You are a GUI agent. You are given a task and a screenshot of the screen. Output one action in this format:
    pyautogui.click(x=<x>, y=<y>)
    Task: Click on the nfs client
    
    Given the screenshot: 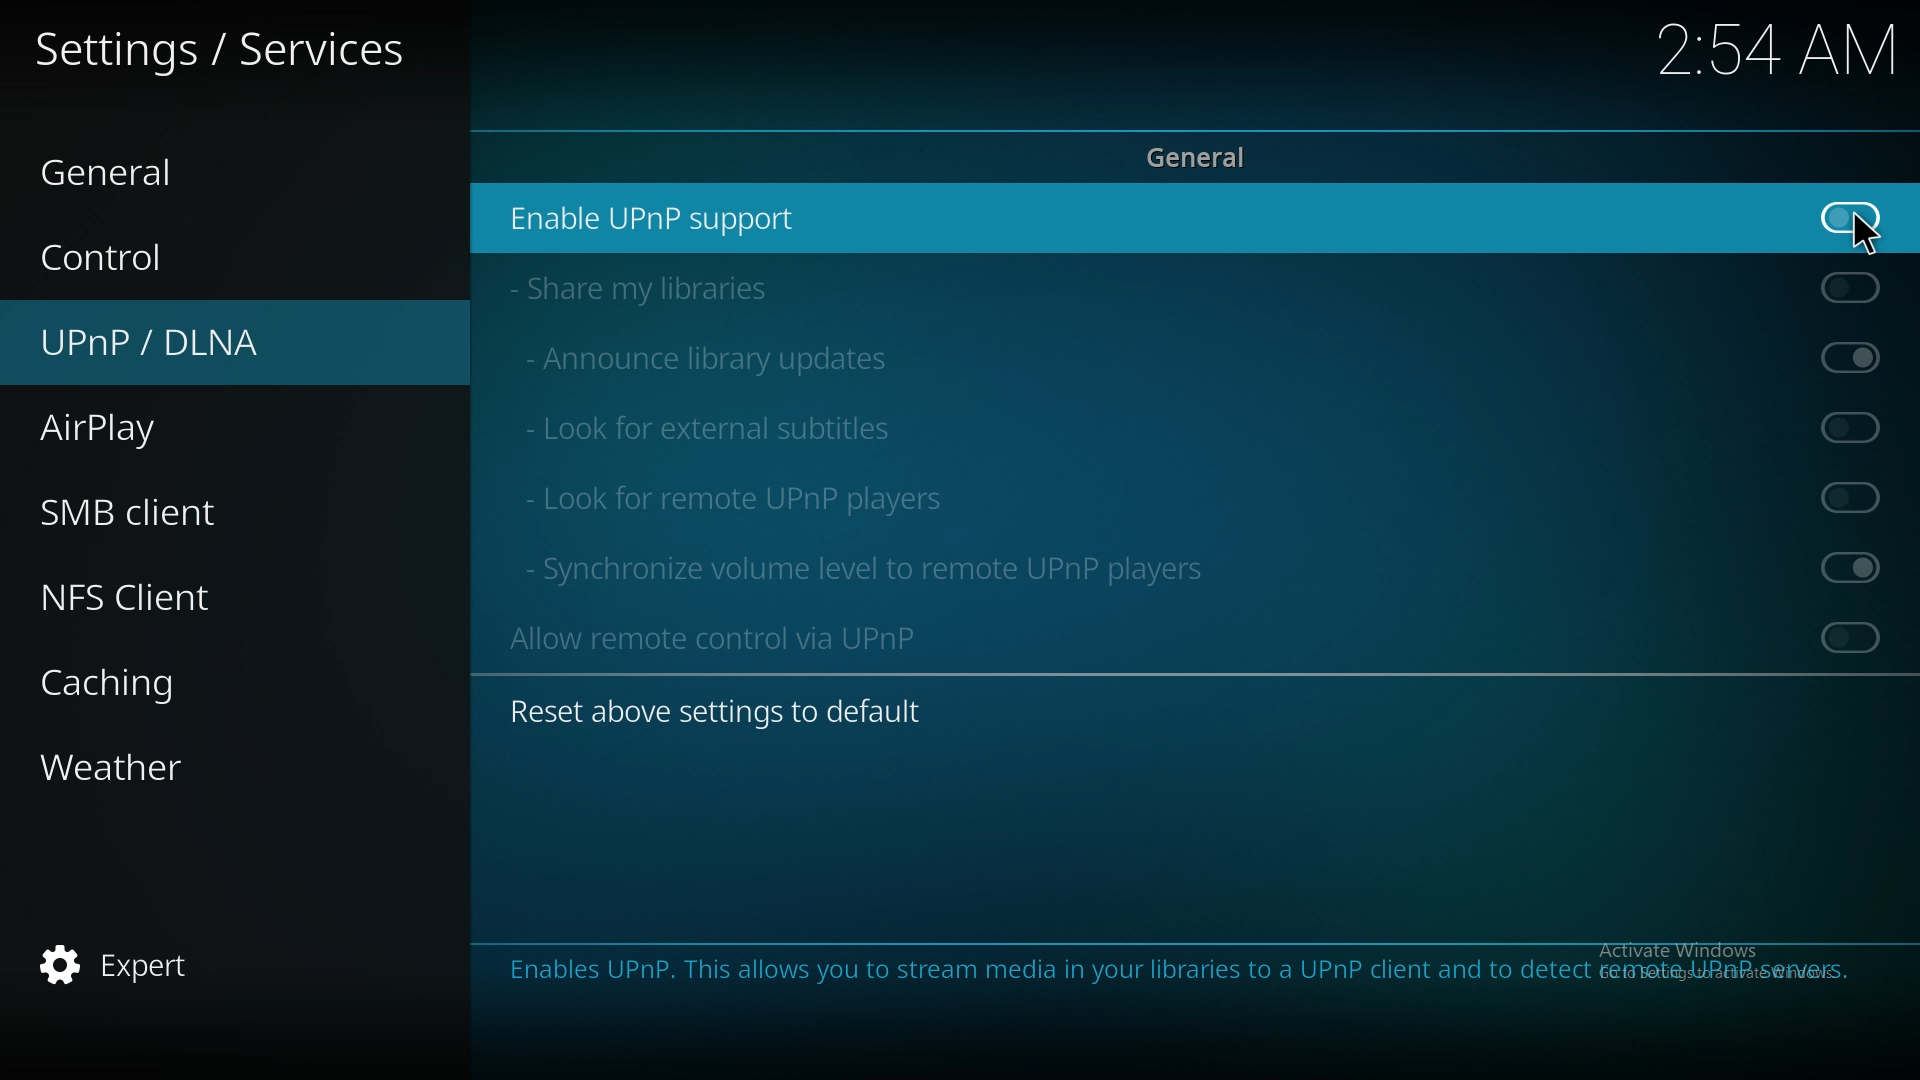 What is the action you would take?
    pyautogui.click(x=140, y=600)
    